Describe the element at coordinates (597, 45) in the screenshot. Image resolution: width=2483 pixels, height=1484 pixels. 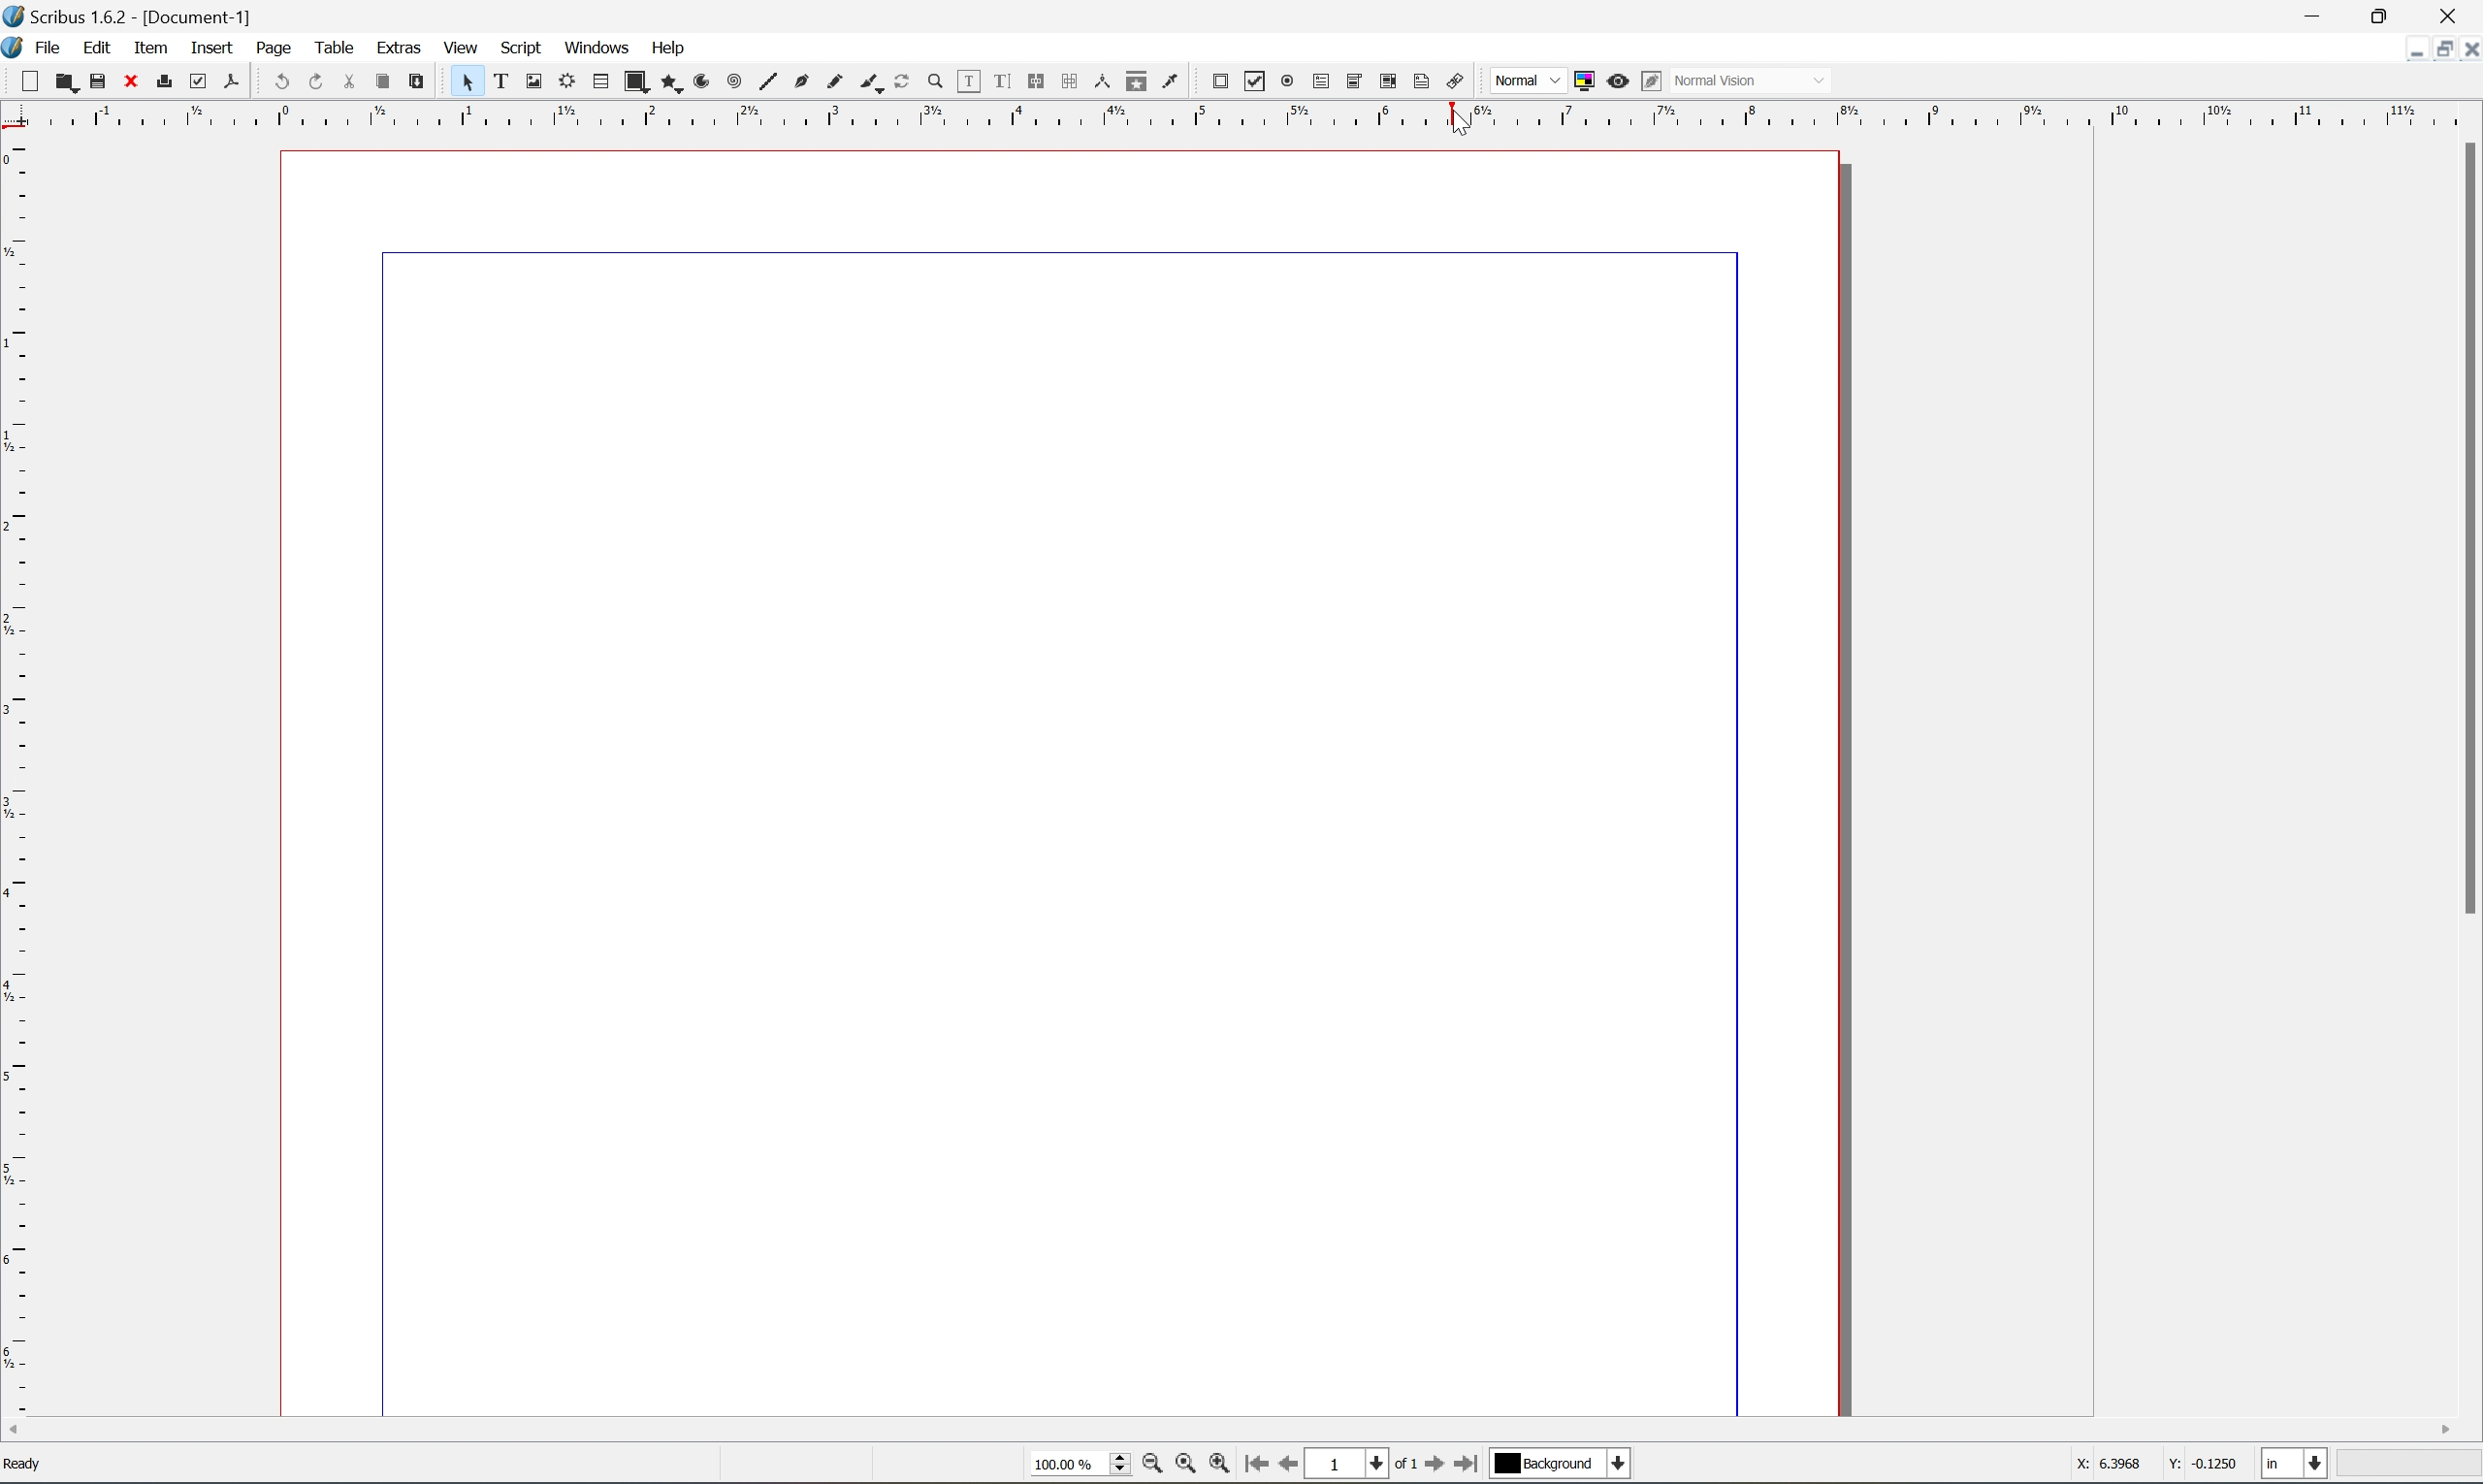
I see `windows` at that location.